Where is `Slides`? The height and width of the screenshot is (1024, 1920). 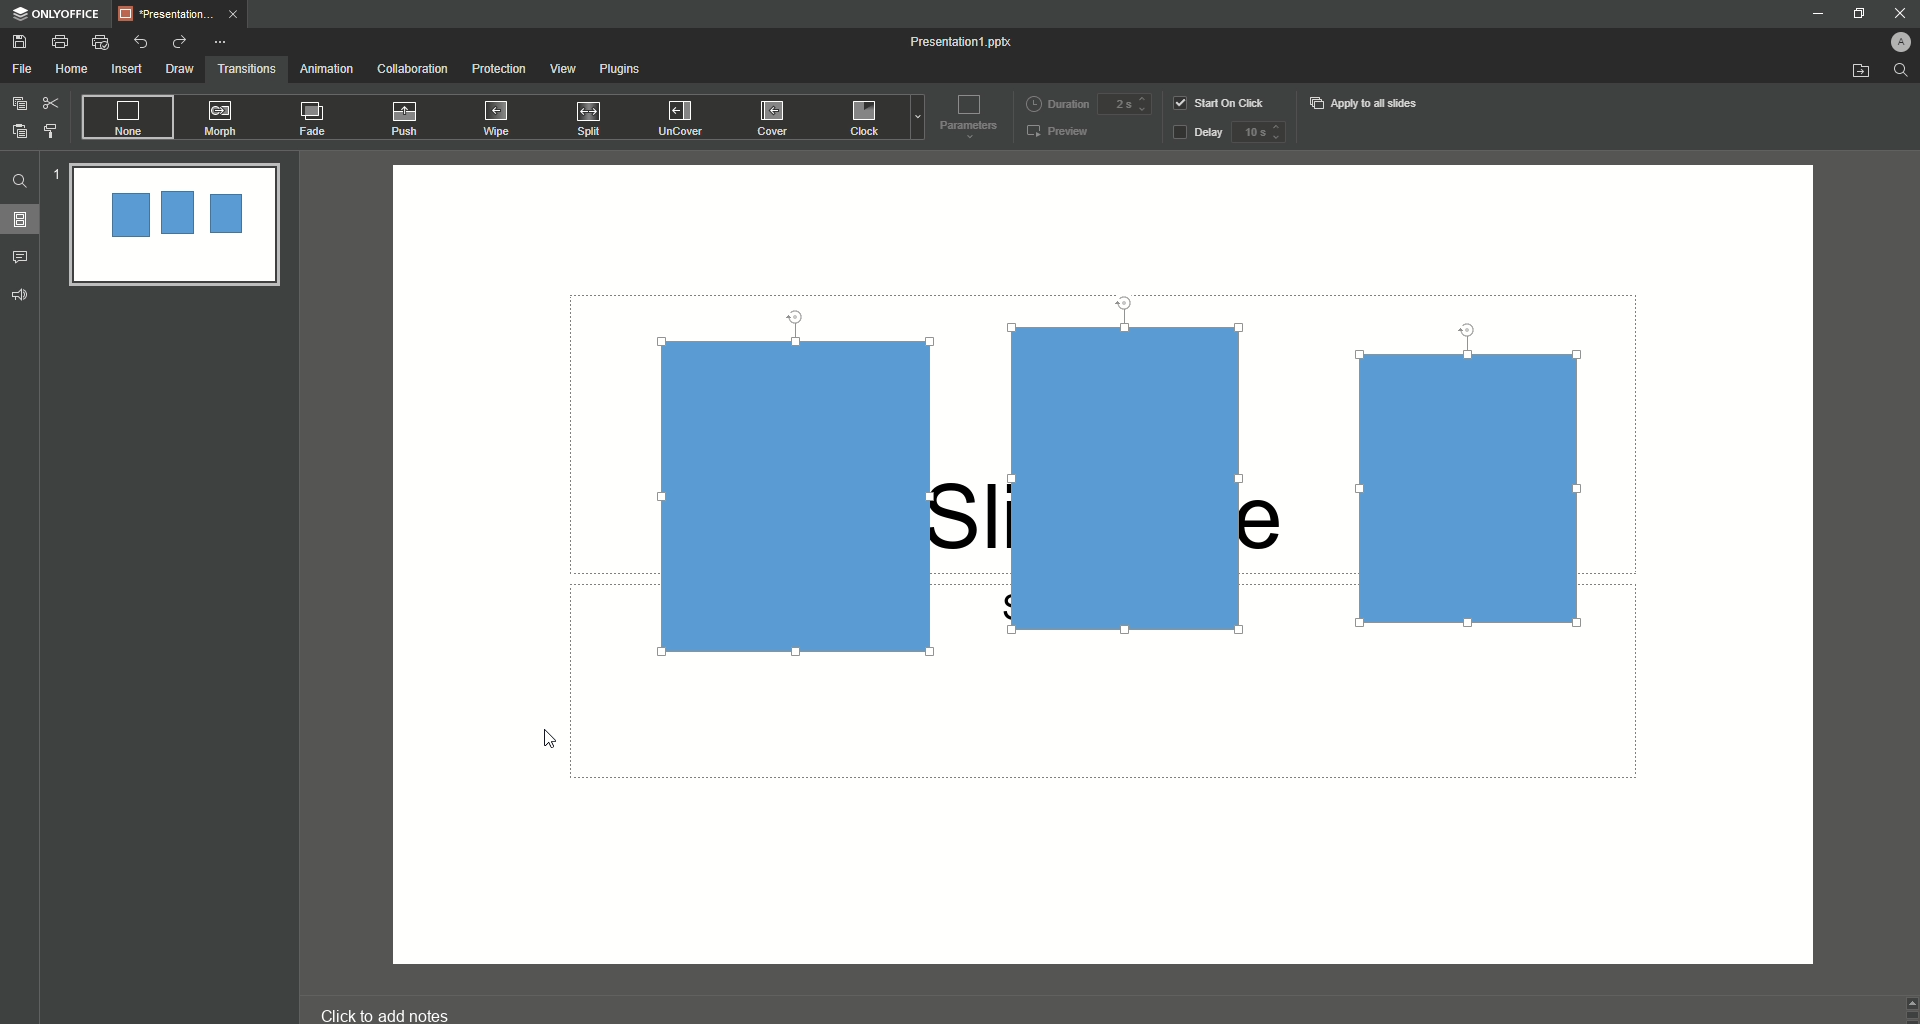 Slides is located at coordinates (26, 220).